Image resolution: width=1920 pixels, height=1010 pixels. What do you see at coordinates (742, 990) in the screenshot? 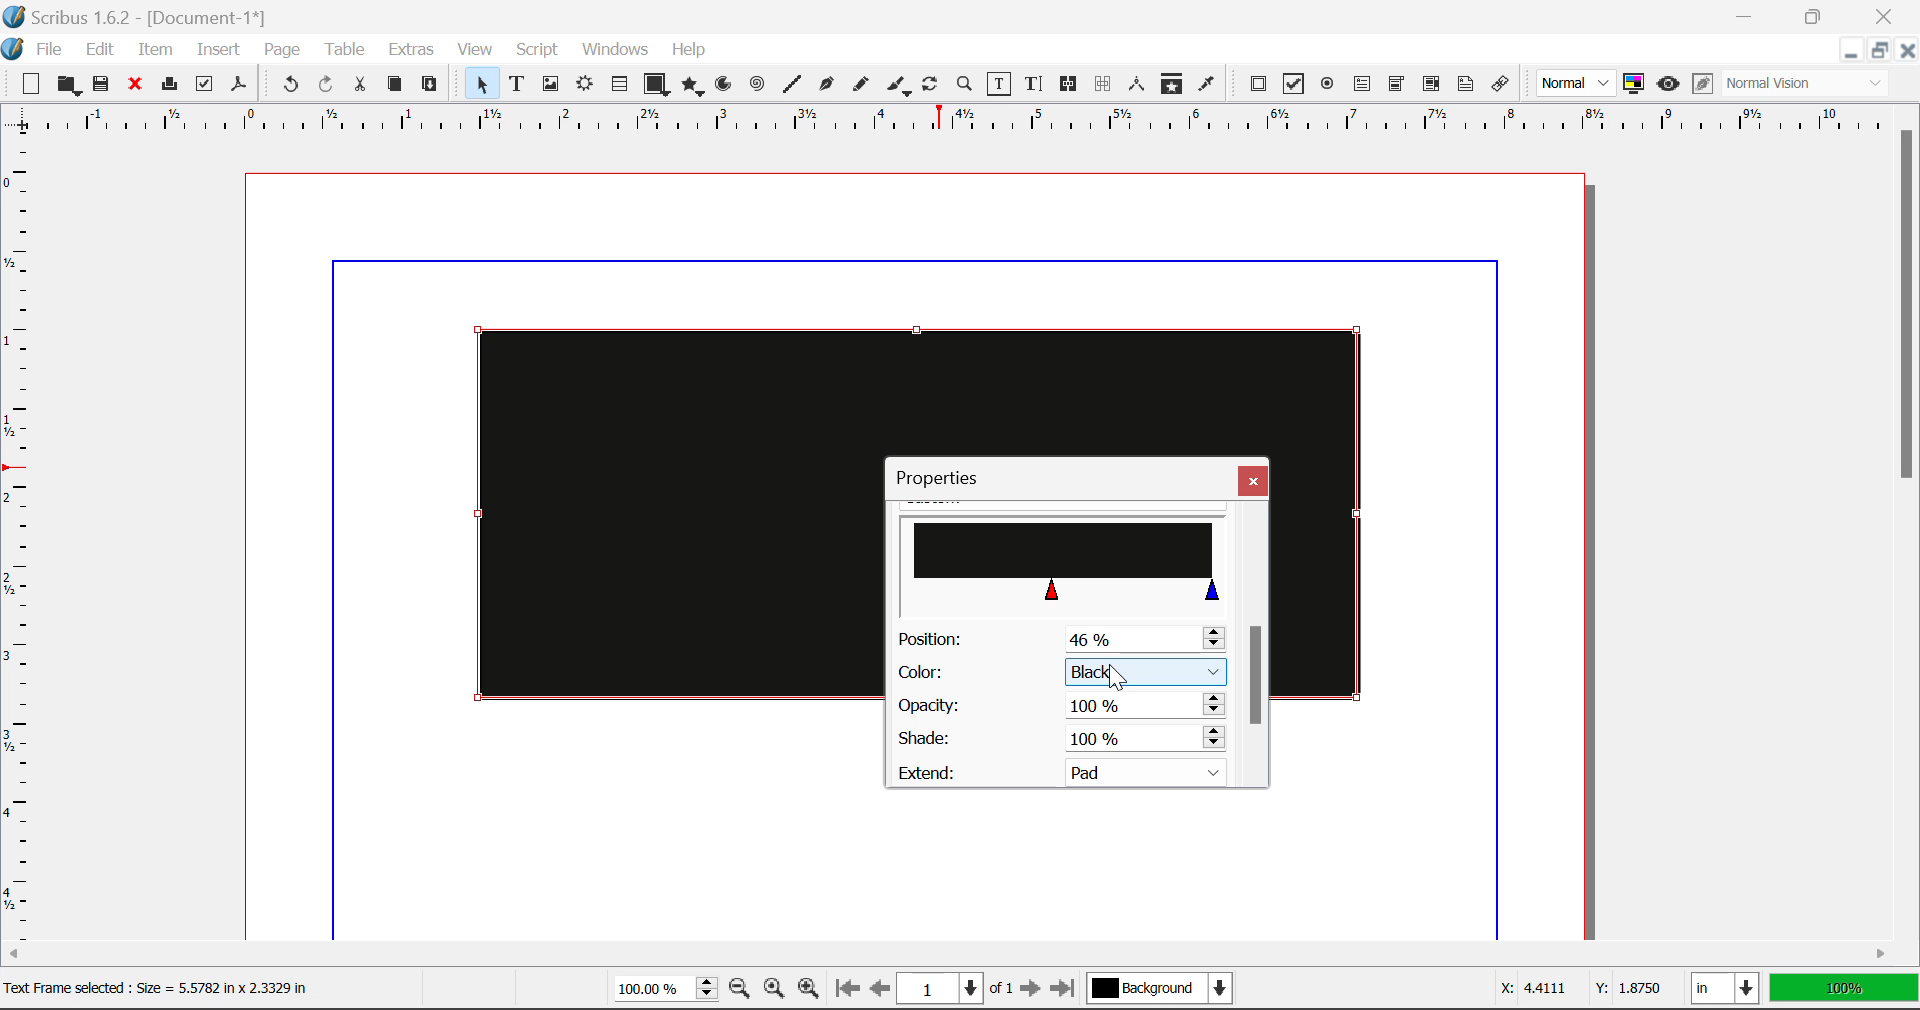
I see `Zoom Out` at bounding box center [742, 990].